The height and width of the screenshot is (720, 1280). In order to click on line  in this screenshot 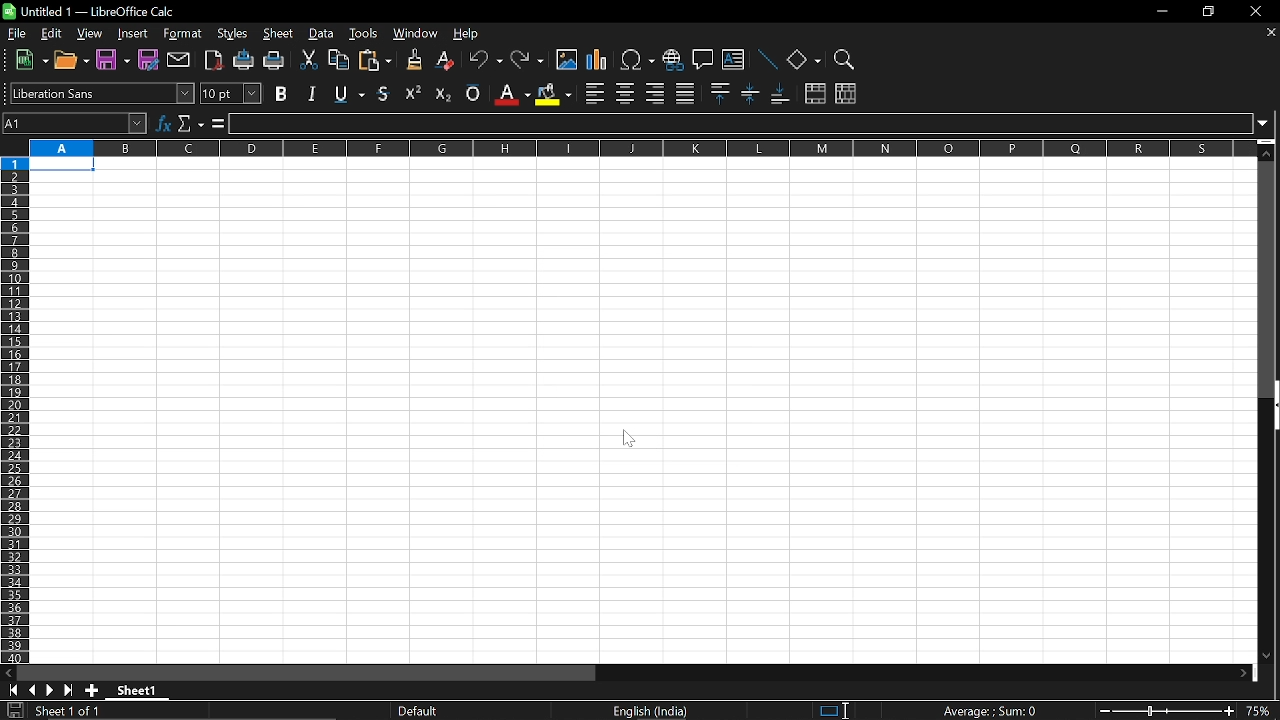, I will do `click(766, 61)`.